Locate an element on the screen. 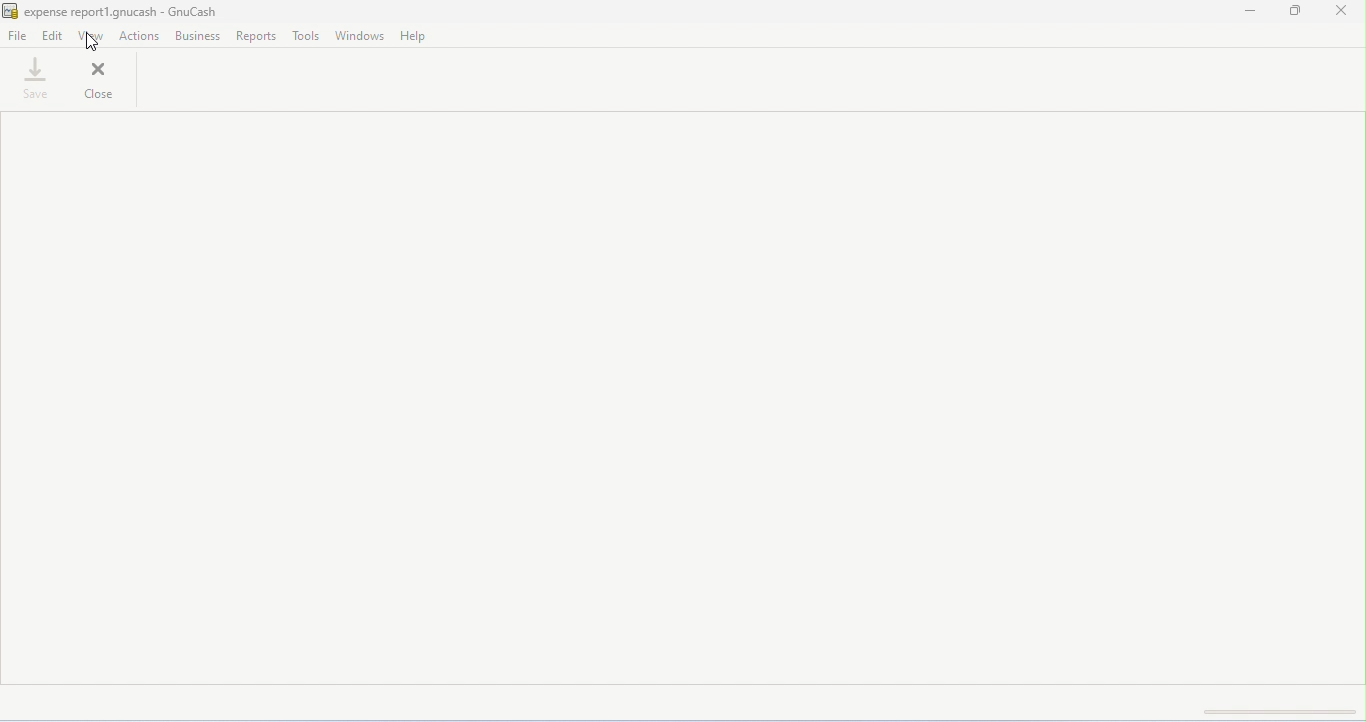 The width and height of the screenshot is (1366, 722). reports is located at coordinates (257, 36).